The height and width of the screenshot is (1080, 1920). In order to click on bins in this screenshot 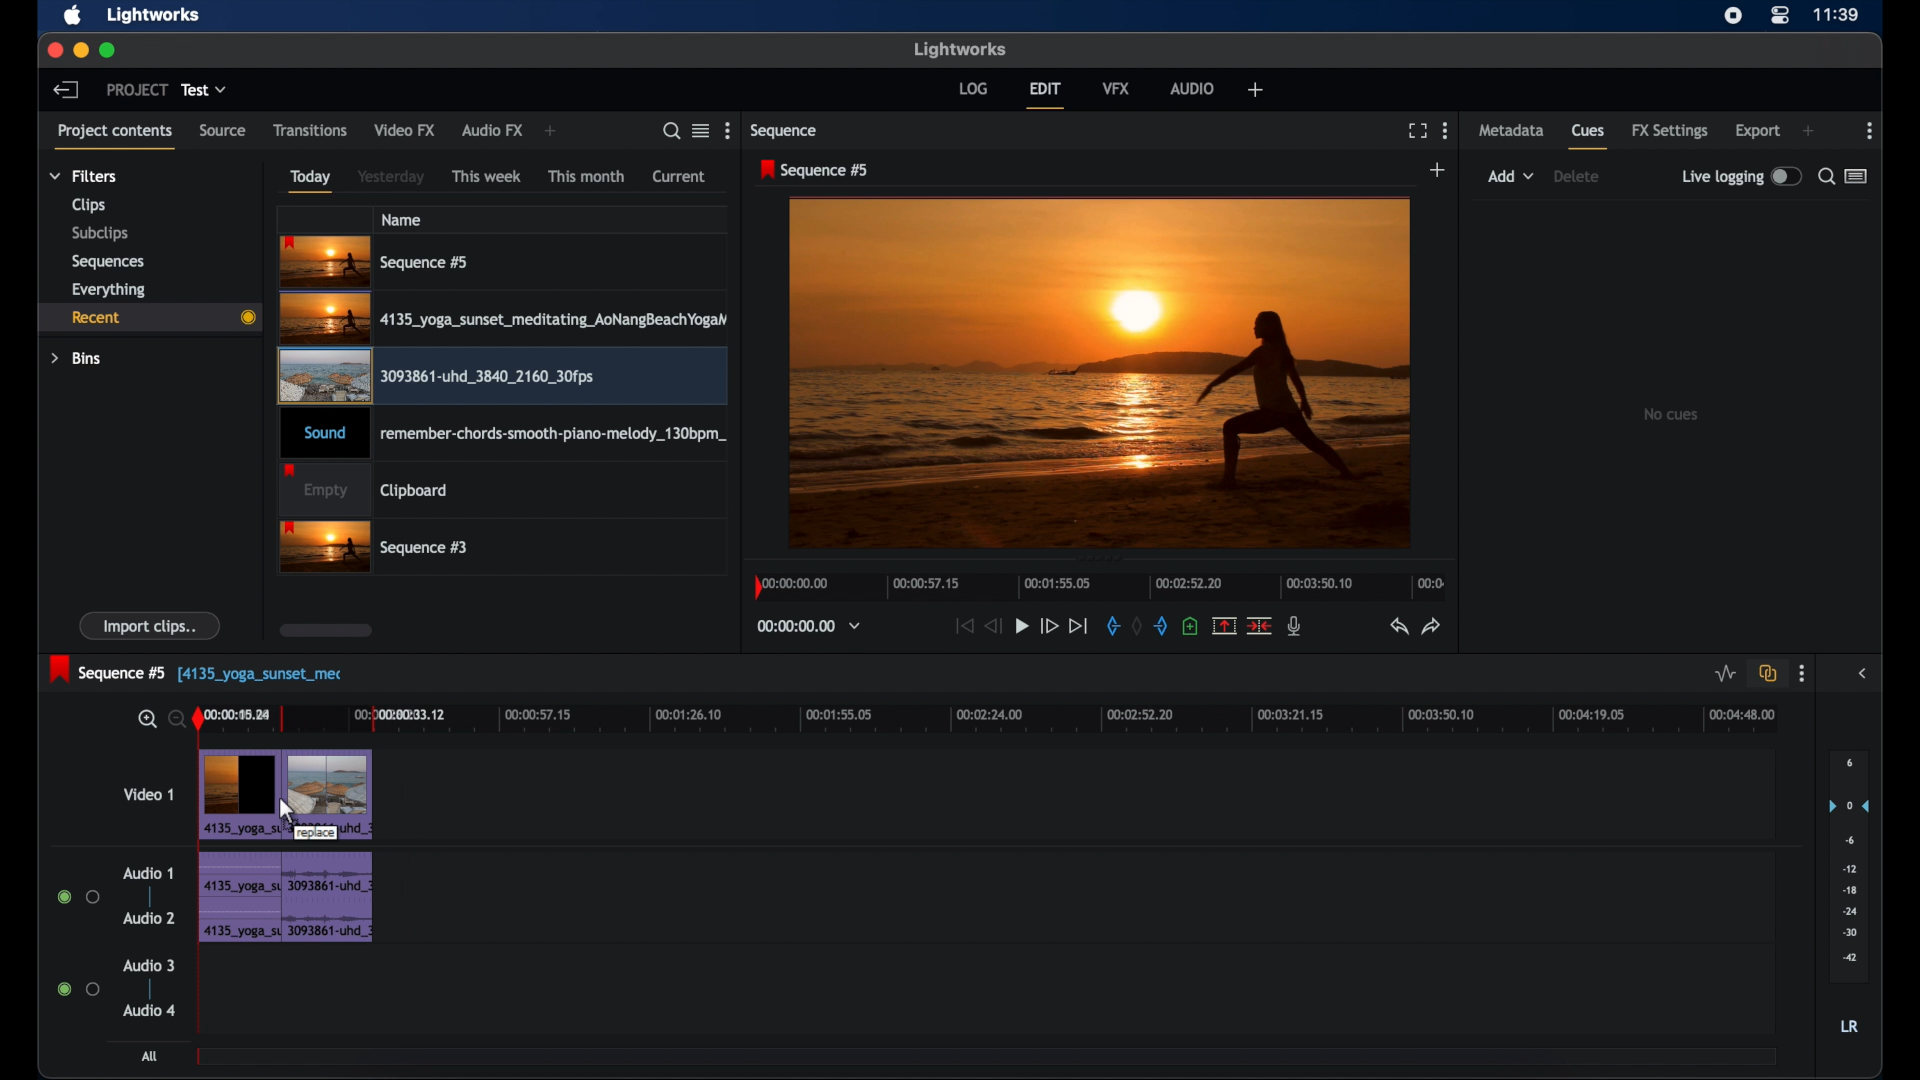, I will do `click(78, 360)`.